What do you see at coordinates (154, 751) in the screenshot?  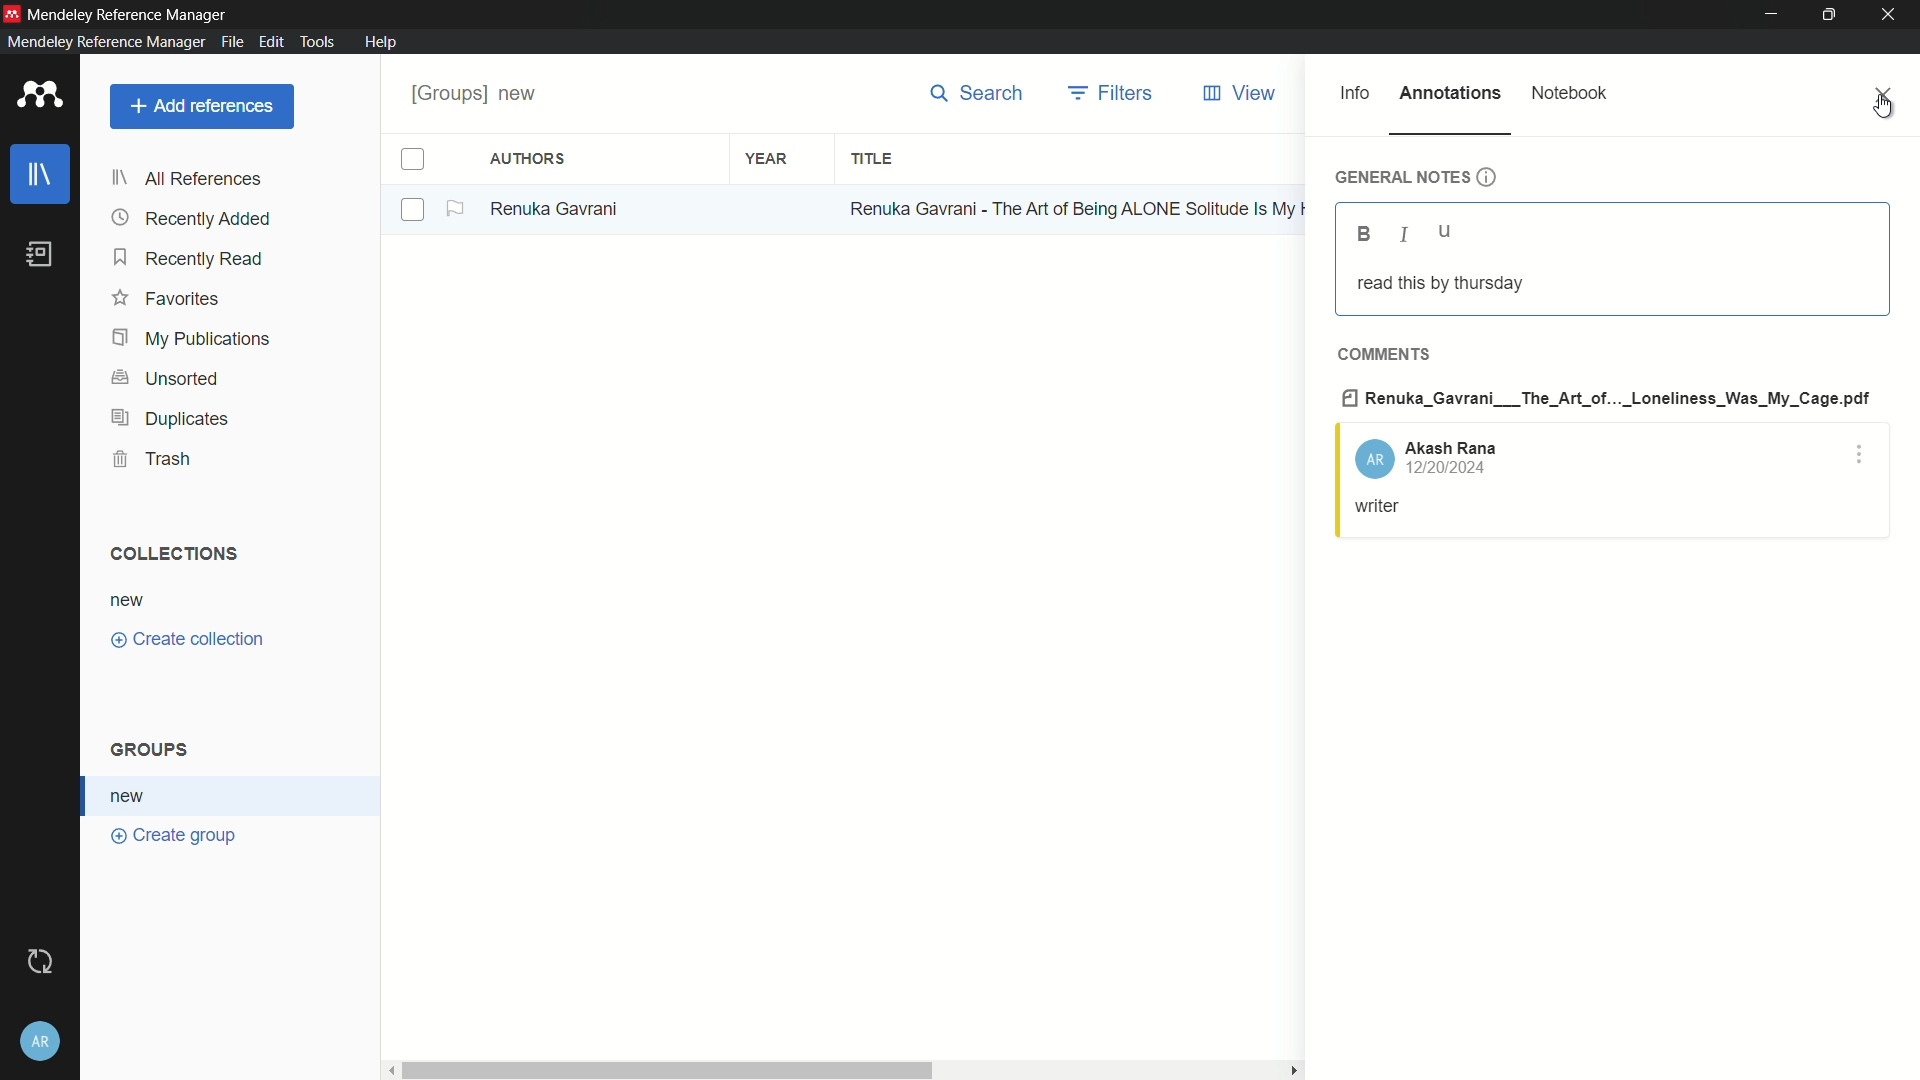 I see `groups` at bounding box center [154, 751].